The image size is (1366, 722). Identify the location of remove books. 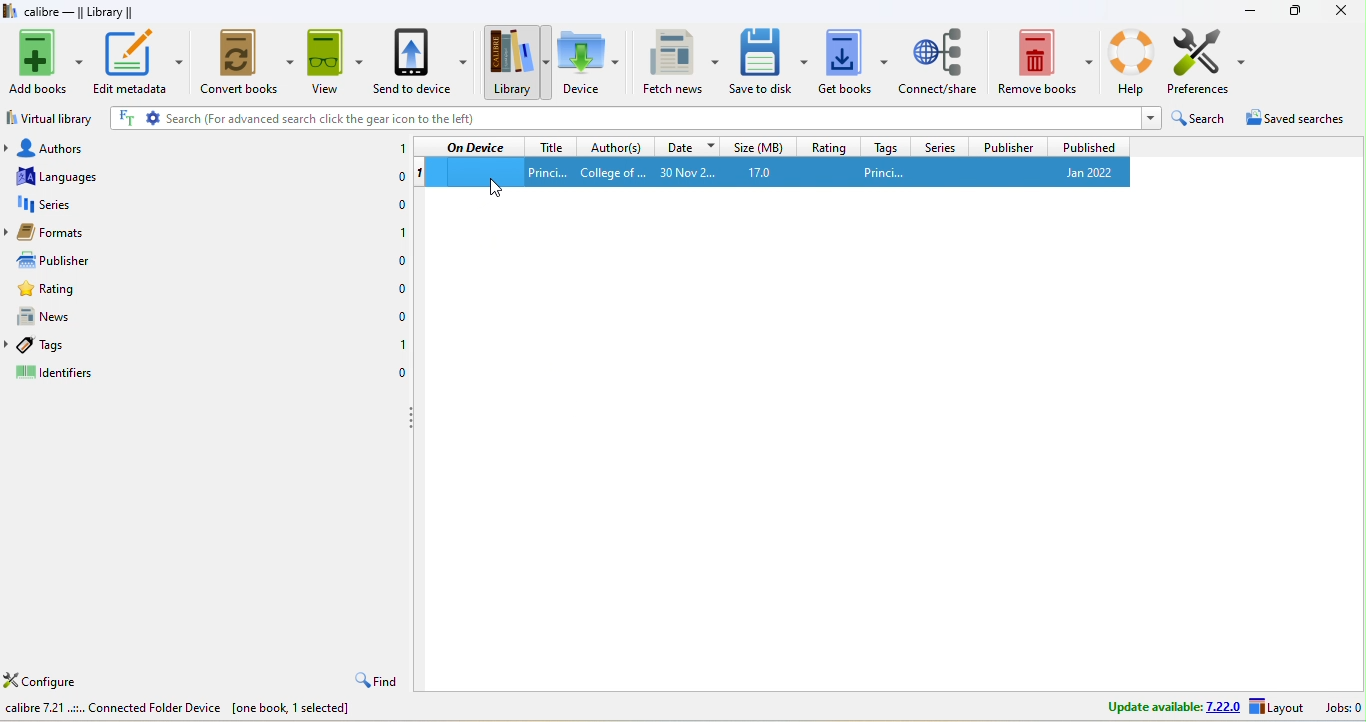
(1046, 59).